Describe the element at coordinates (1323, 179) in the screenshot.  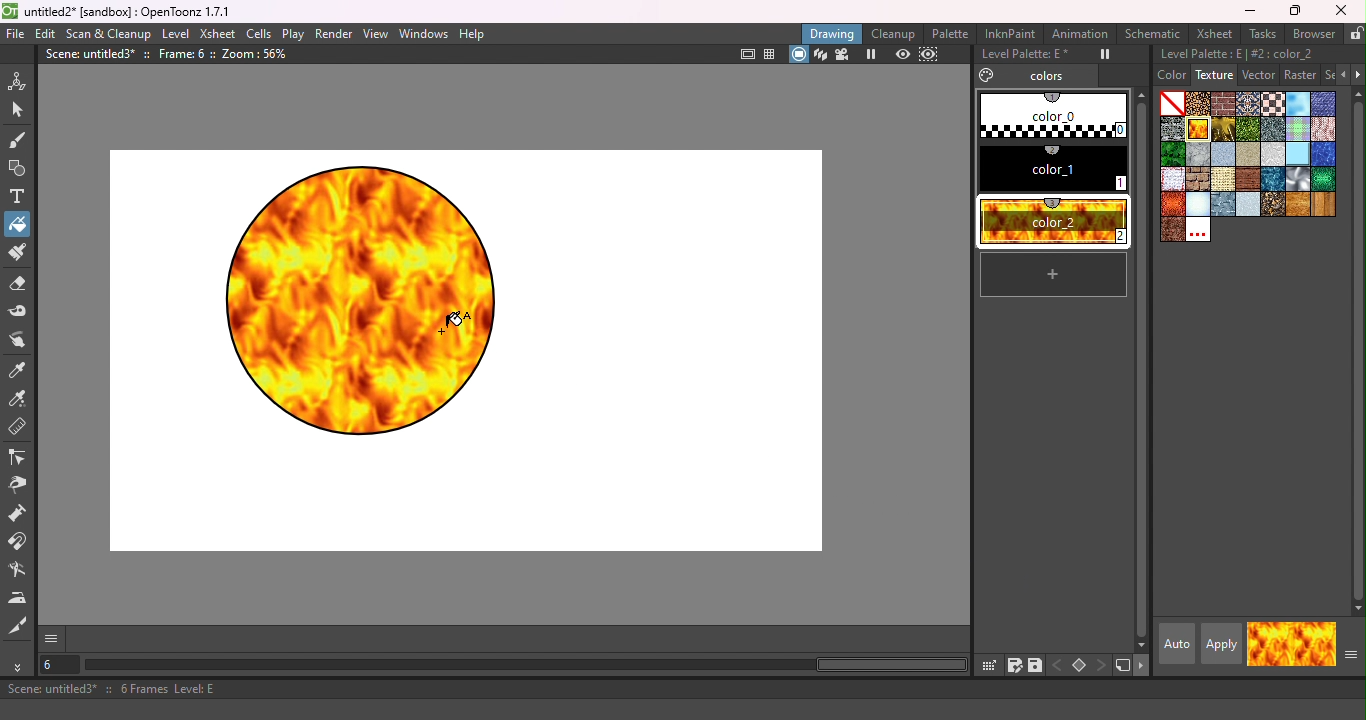
I see `snakeskin.bmp` at that location.